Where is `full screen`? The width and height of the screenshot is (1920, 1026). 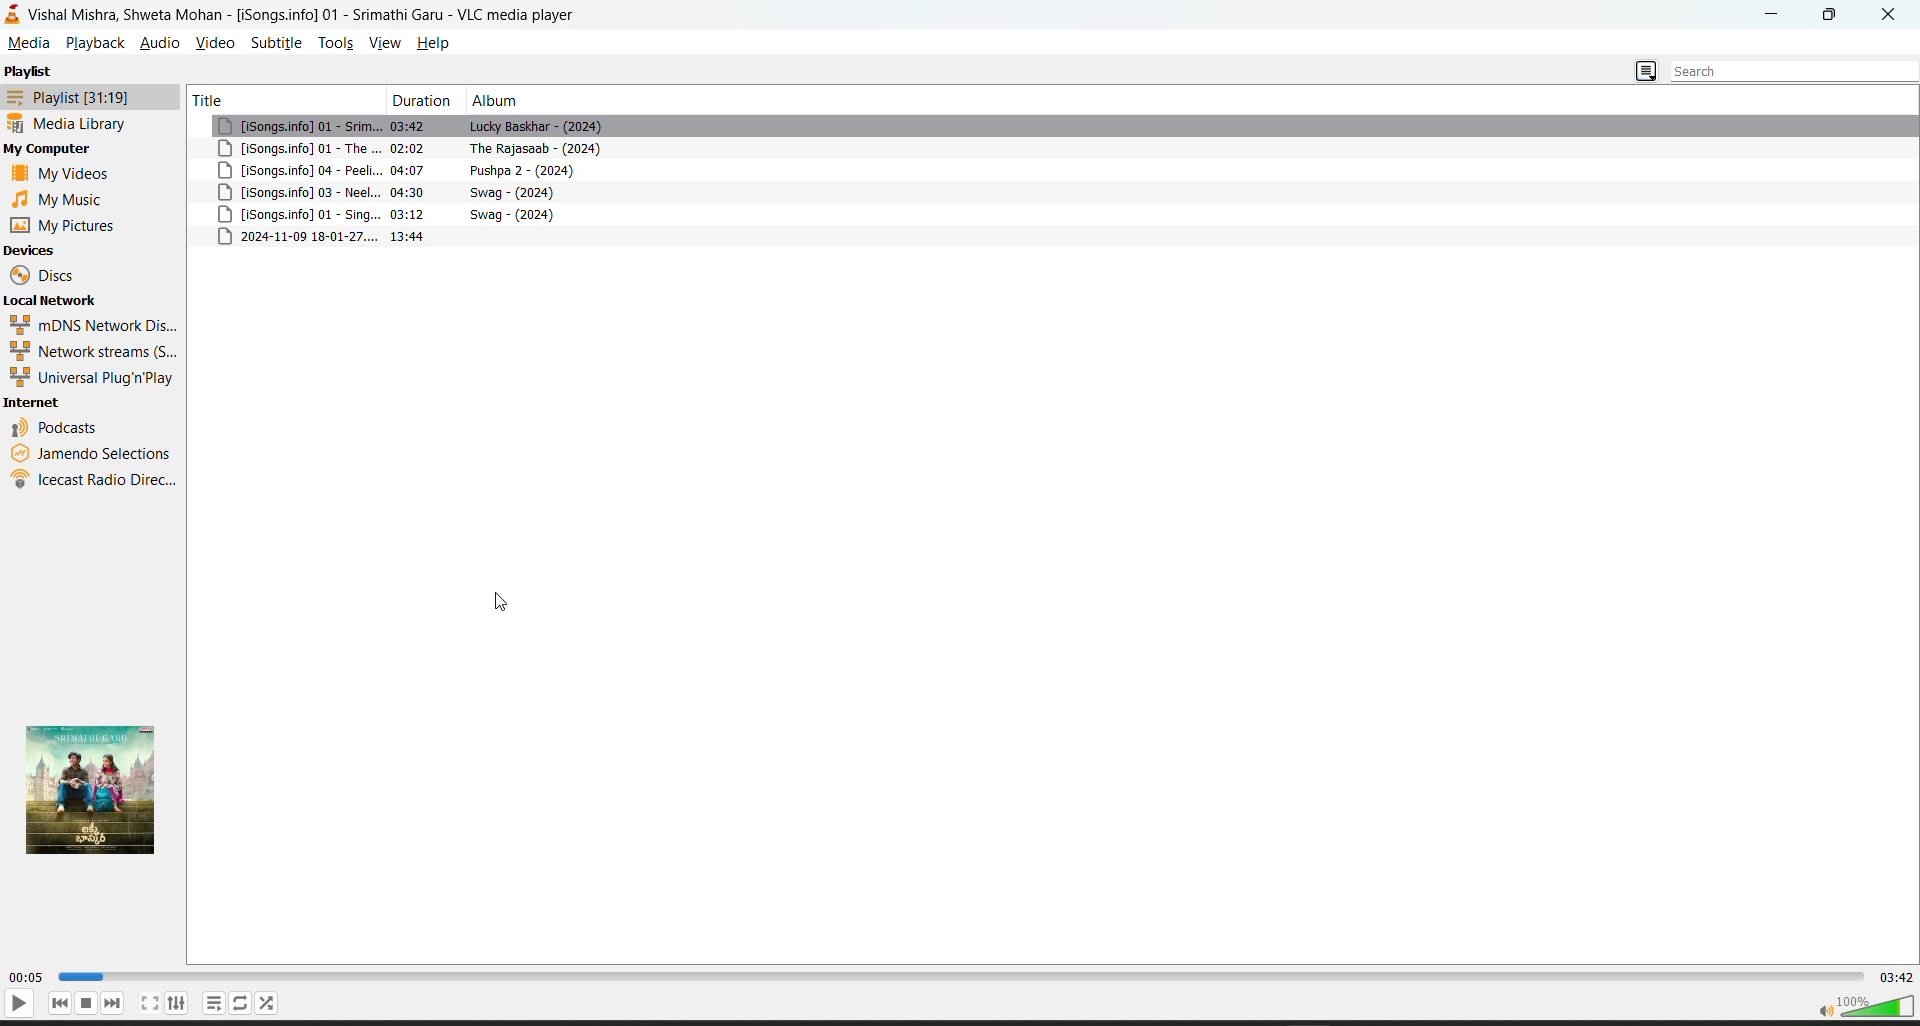
full screen is located at coordinates (147, 1002).